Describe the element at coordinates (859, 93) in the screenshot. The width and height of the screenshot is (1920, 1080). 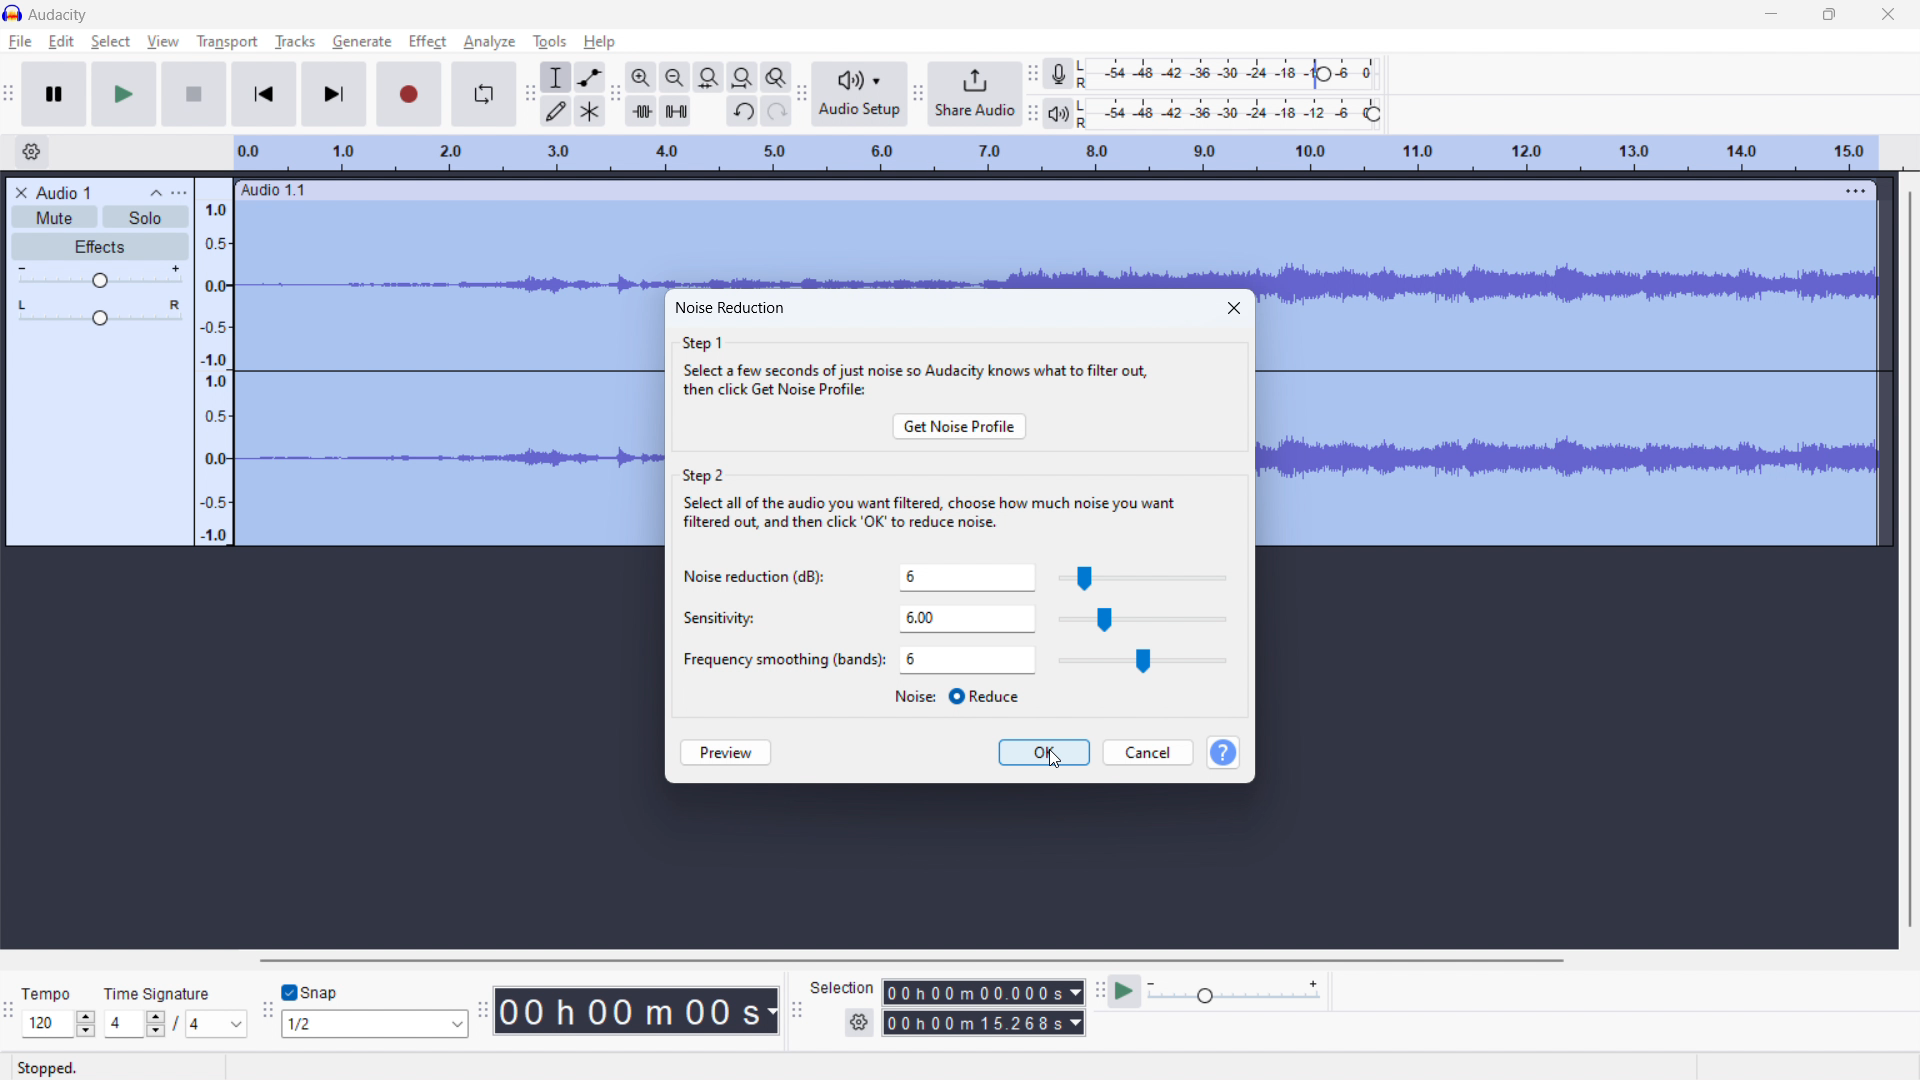
I see `audio setup` at that location.